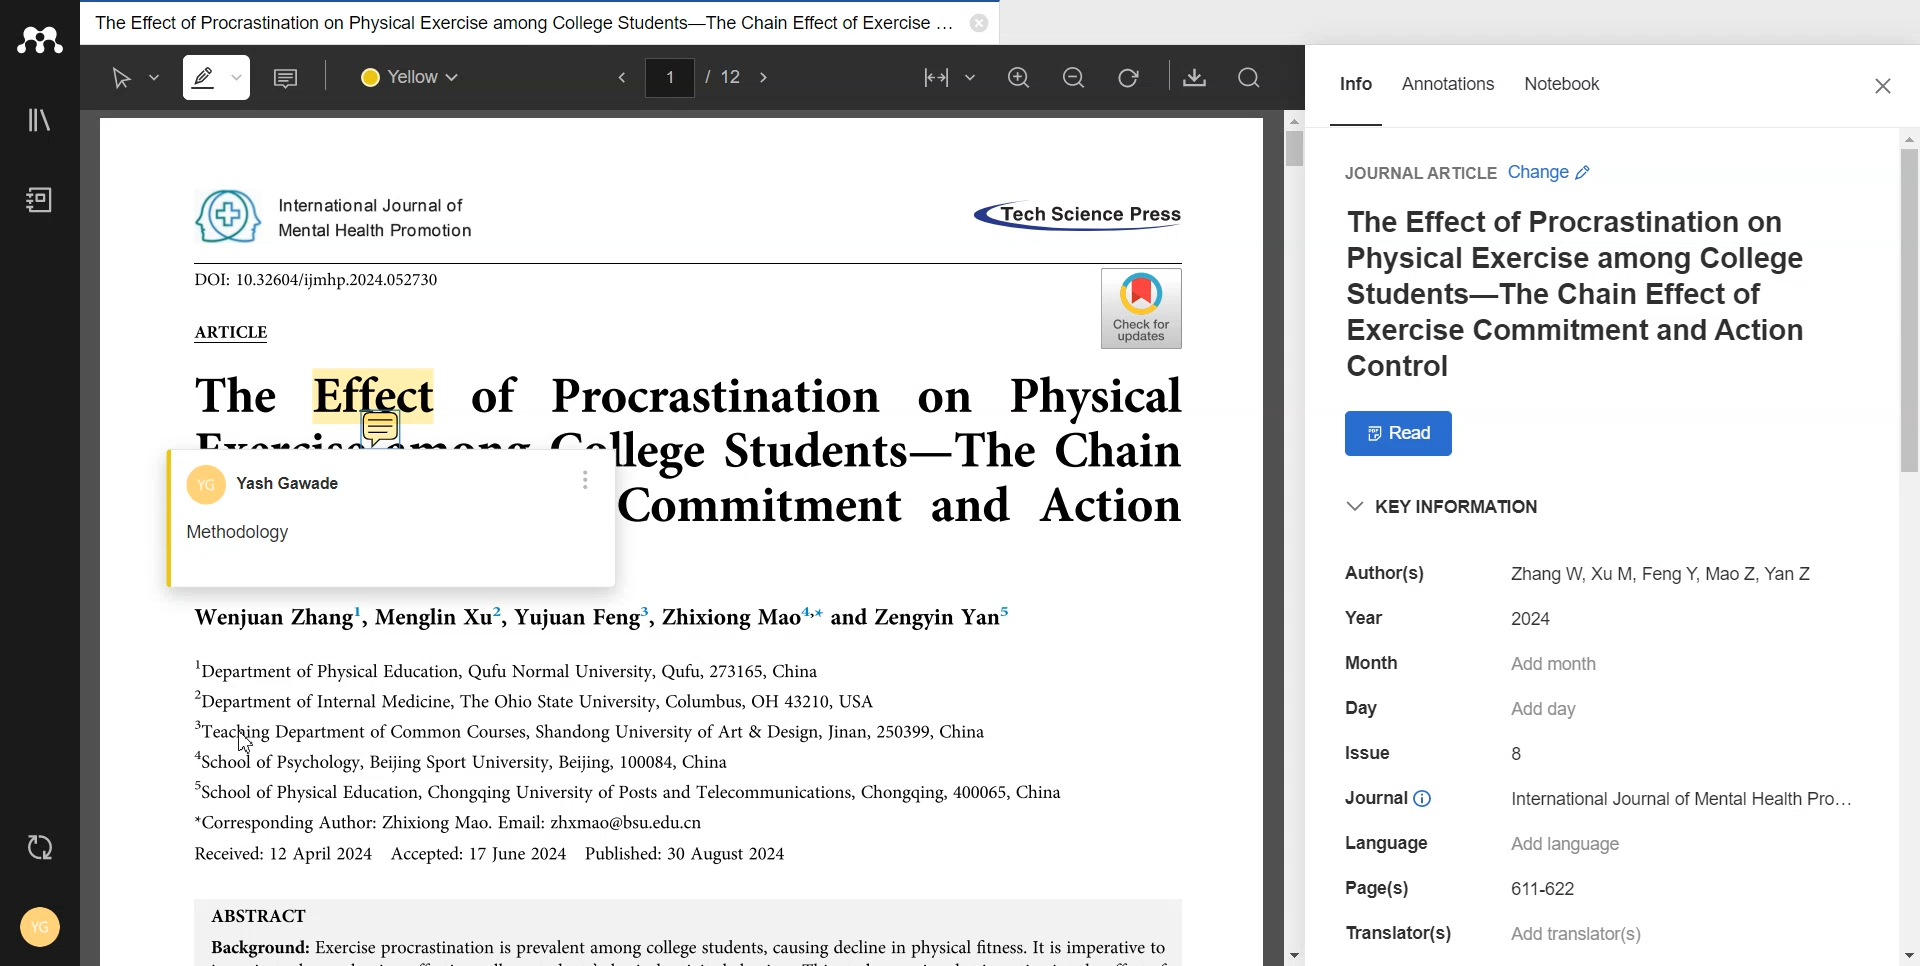 This screenshot has height=966, width=1920. Describe the element at coordinates (1462, 617) in the screenshot. I see `Year 2024` at that location.